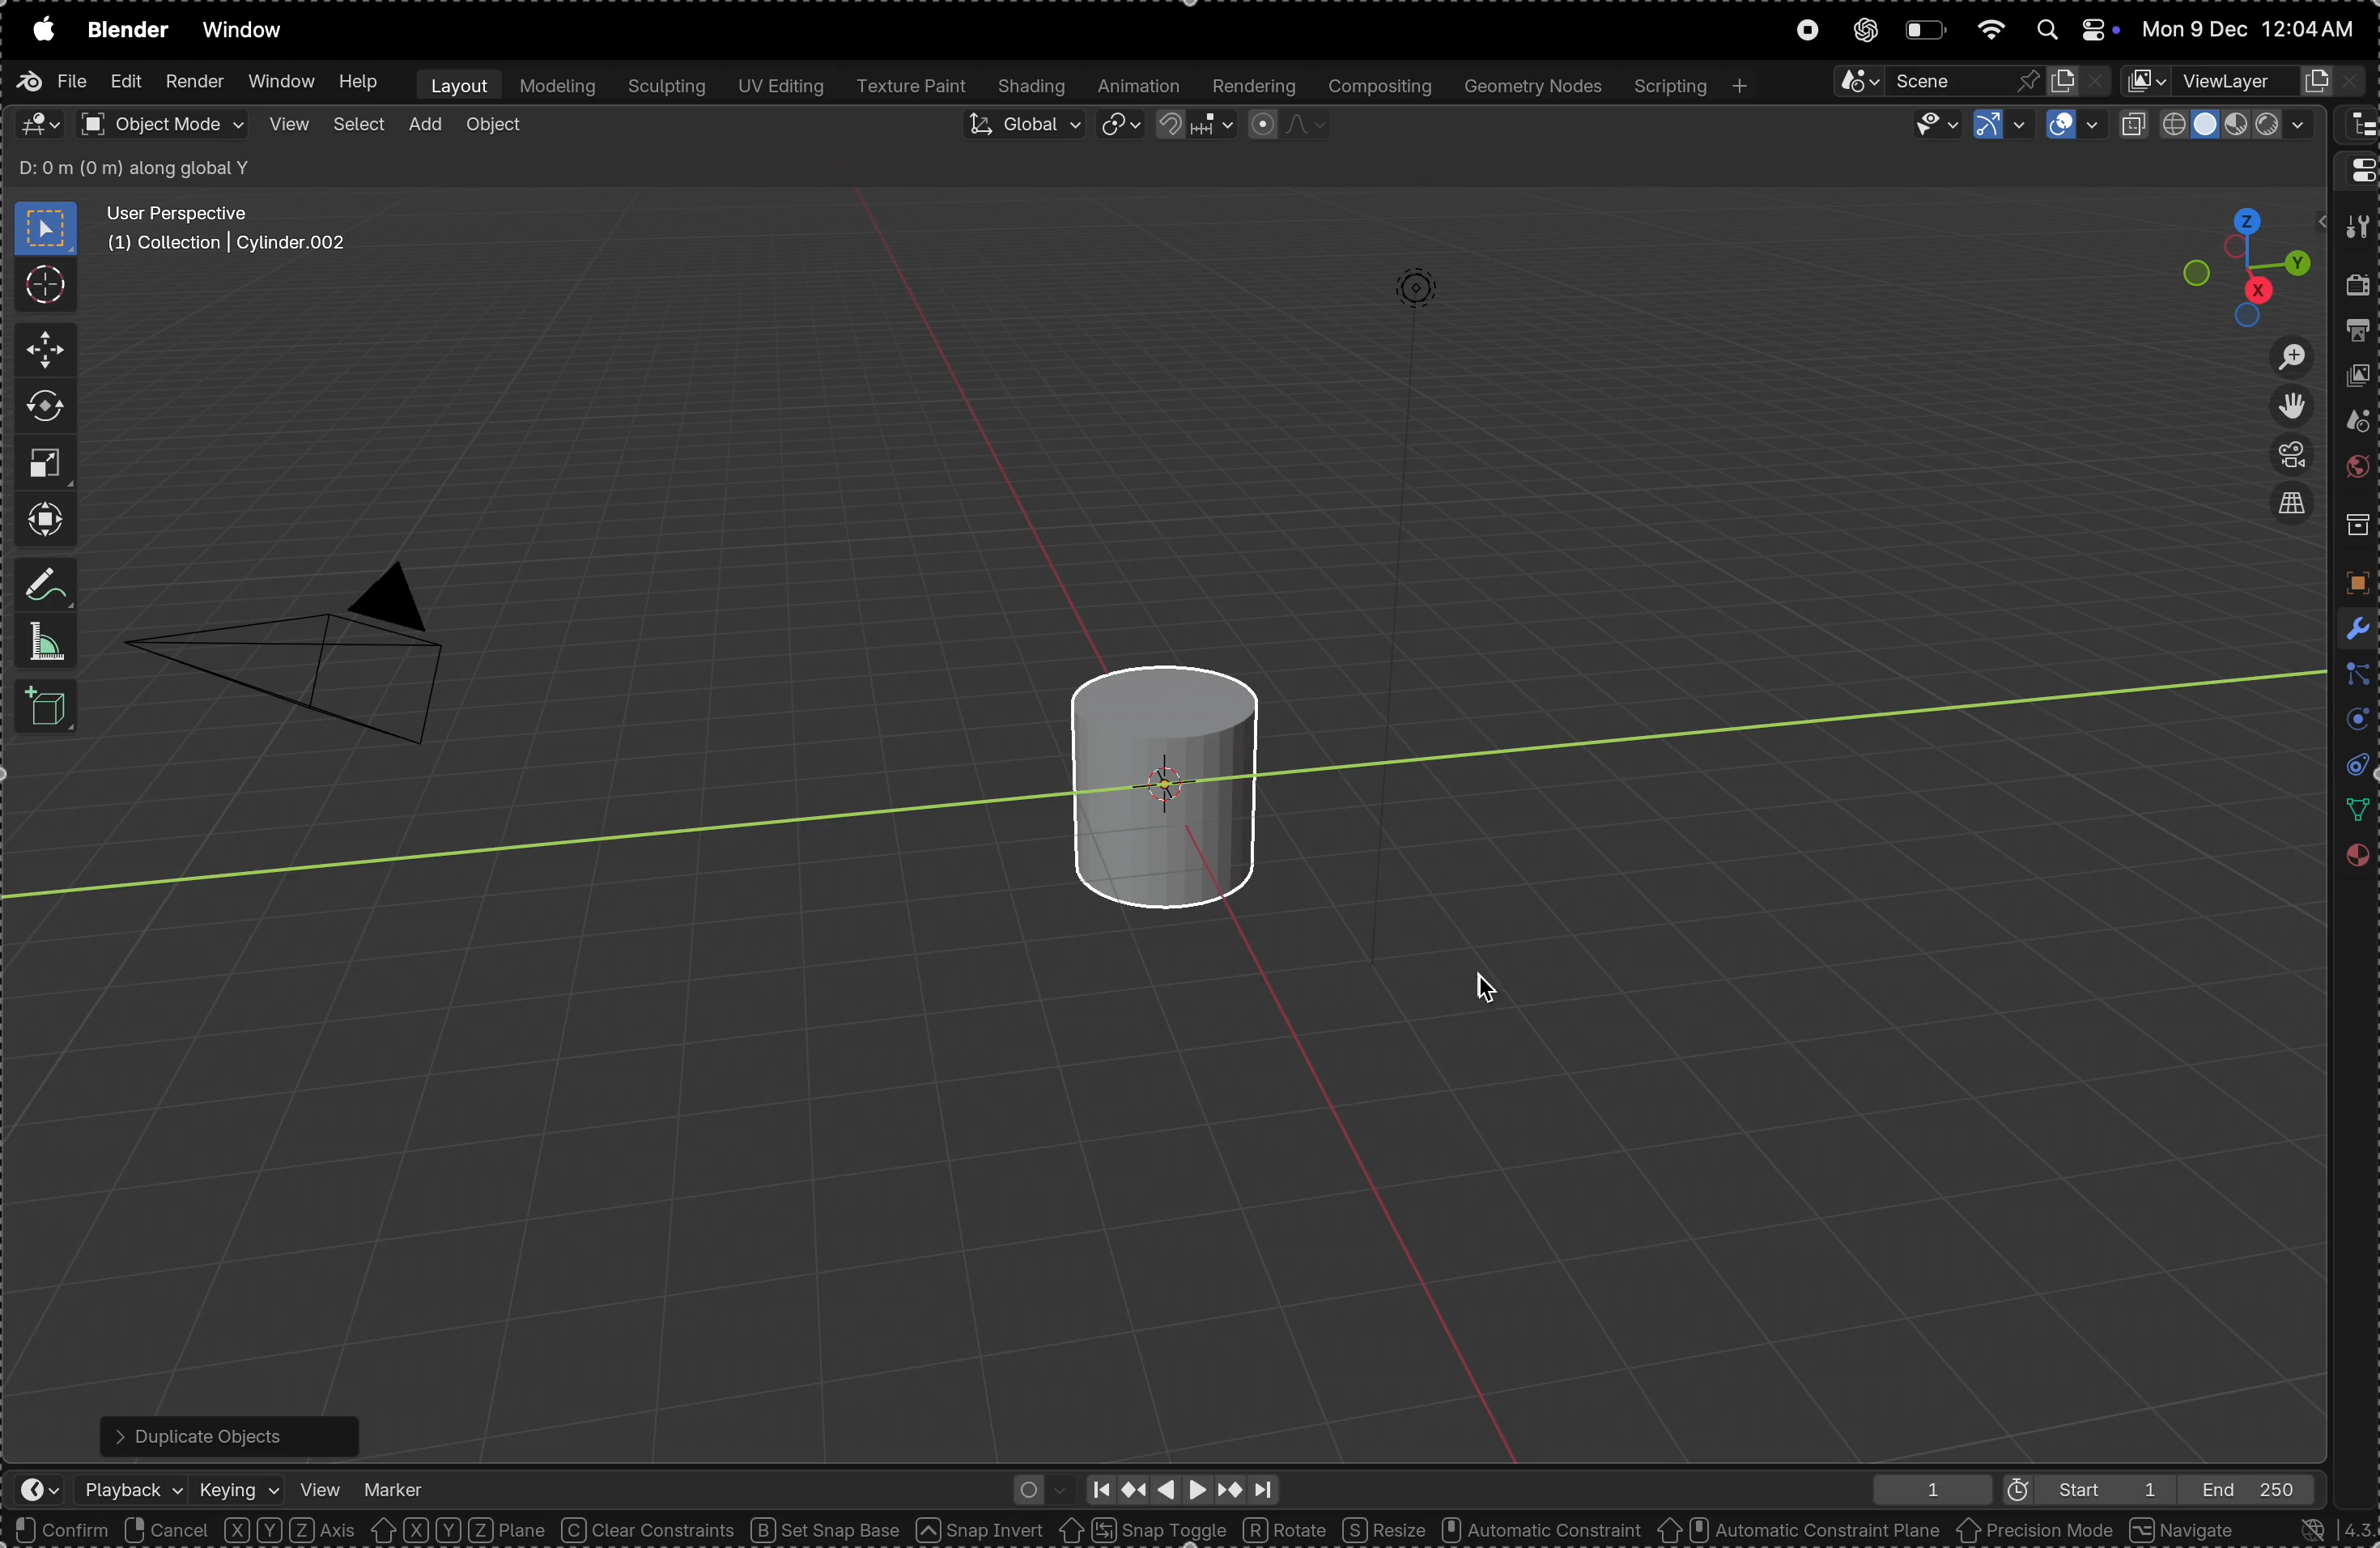 This screenshot has width=2380, height=1548. What do you see at coordinates (981, 1530) in the screenshot?
I see `snap invert` at bounding box center [981, 1530].